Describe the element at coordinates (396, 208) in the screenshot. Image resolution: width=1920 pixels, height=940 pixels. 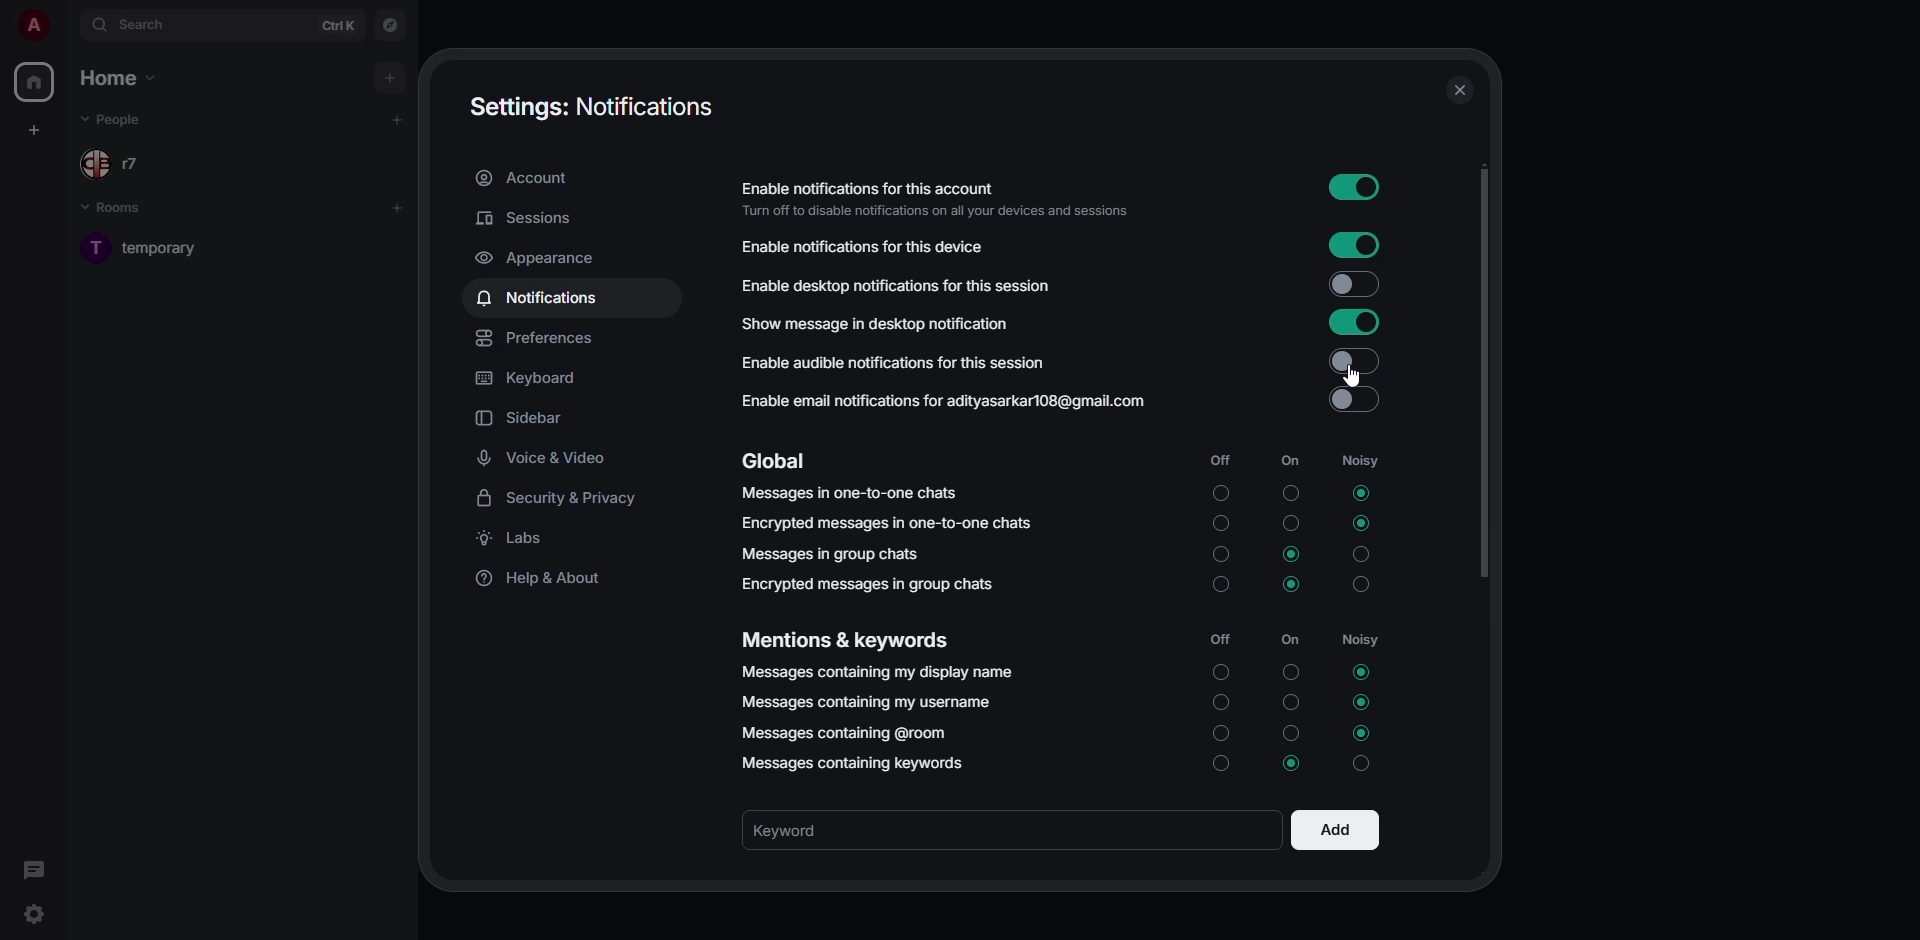
I see `add` at that location.